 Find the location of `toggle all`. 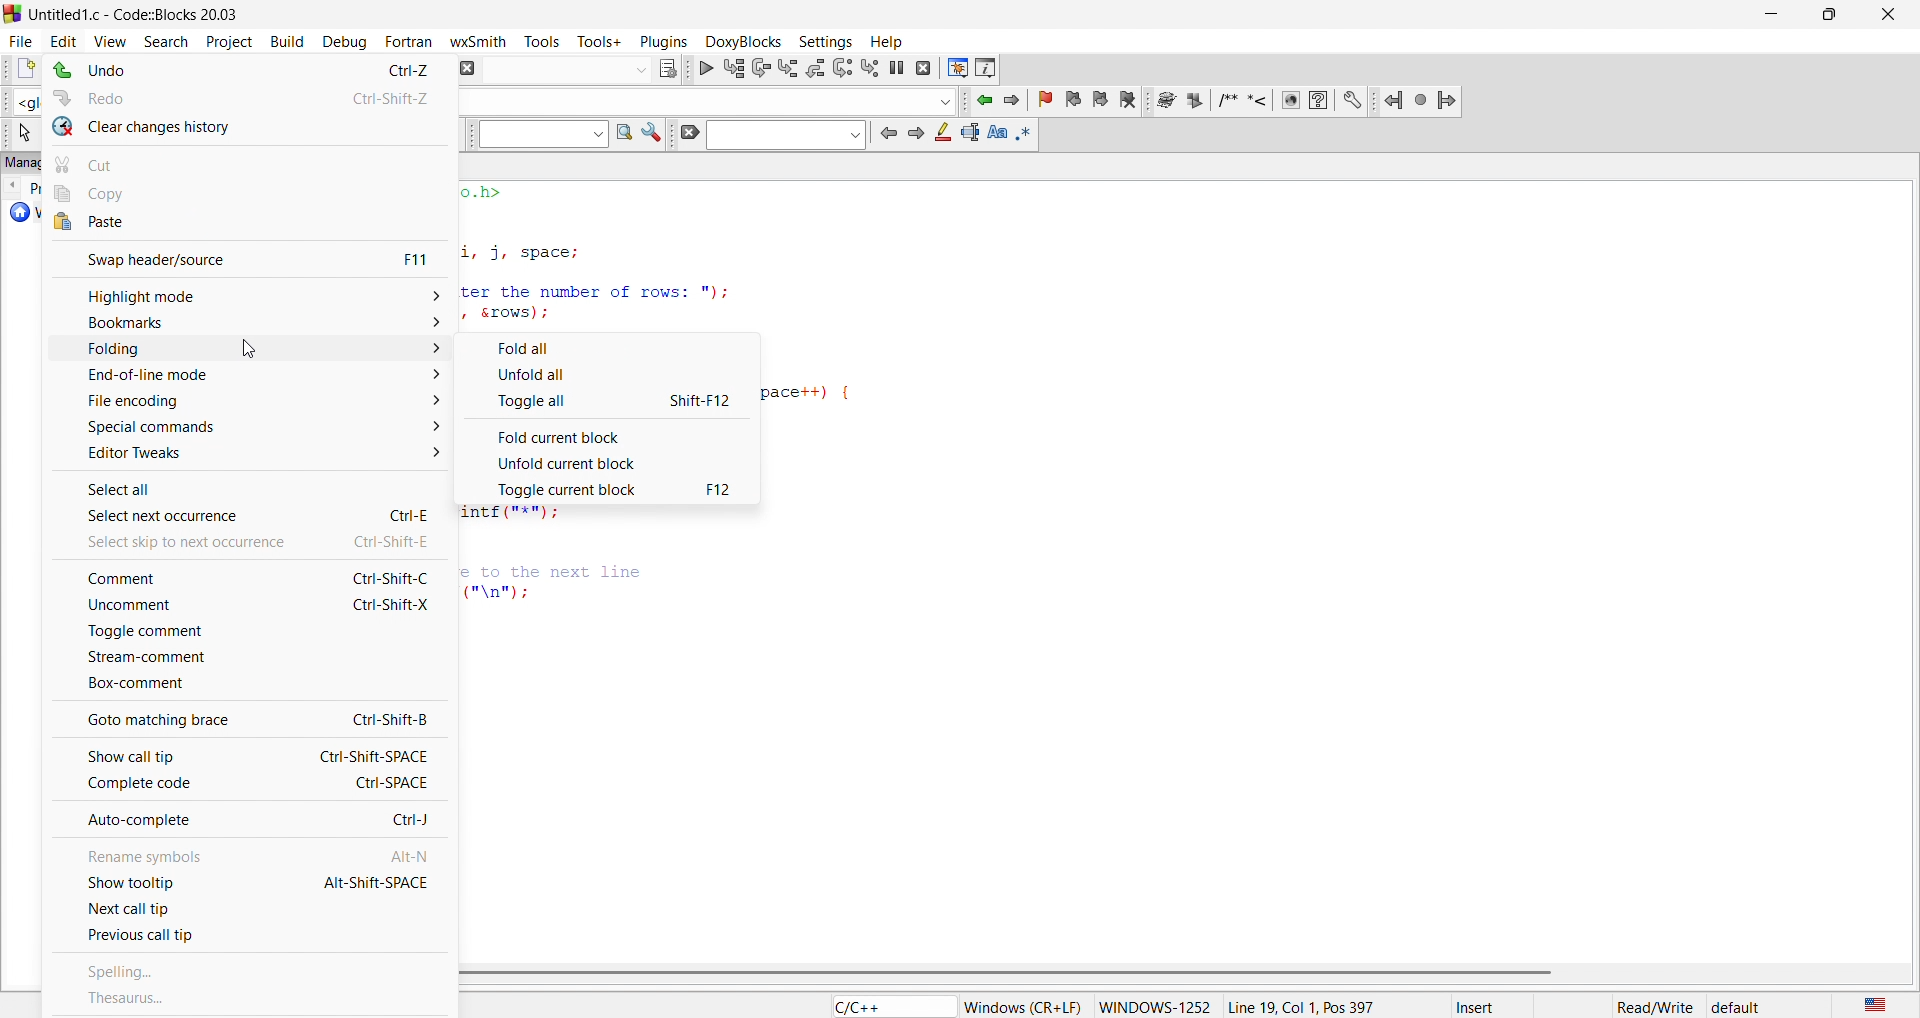

toggle all is located at coordinates (611, 402).